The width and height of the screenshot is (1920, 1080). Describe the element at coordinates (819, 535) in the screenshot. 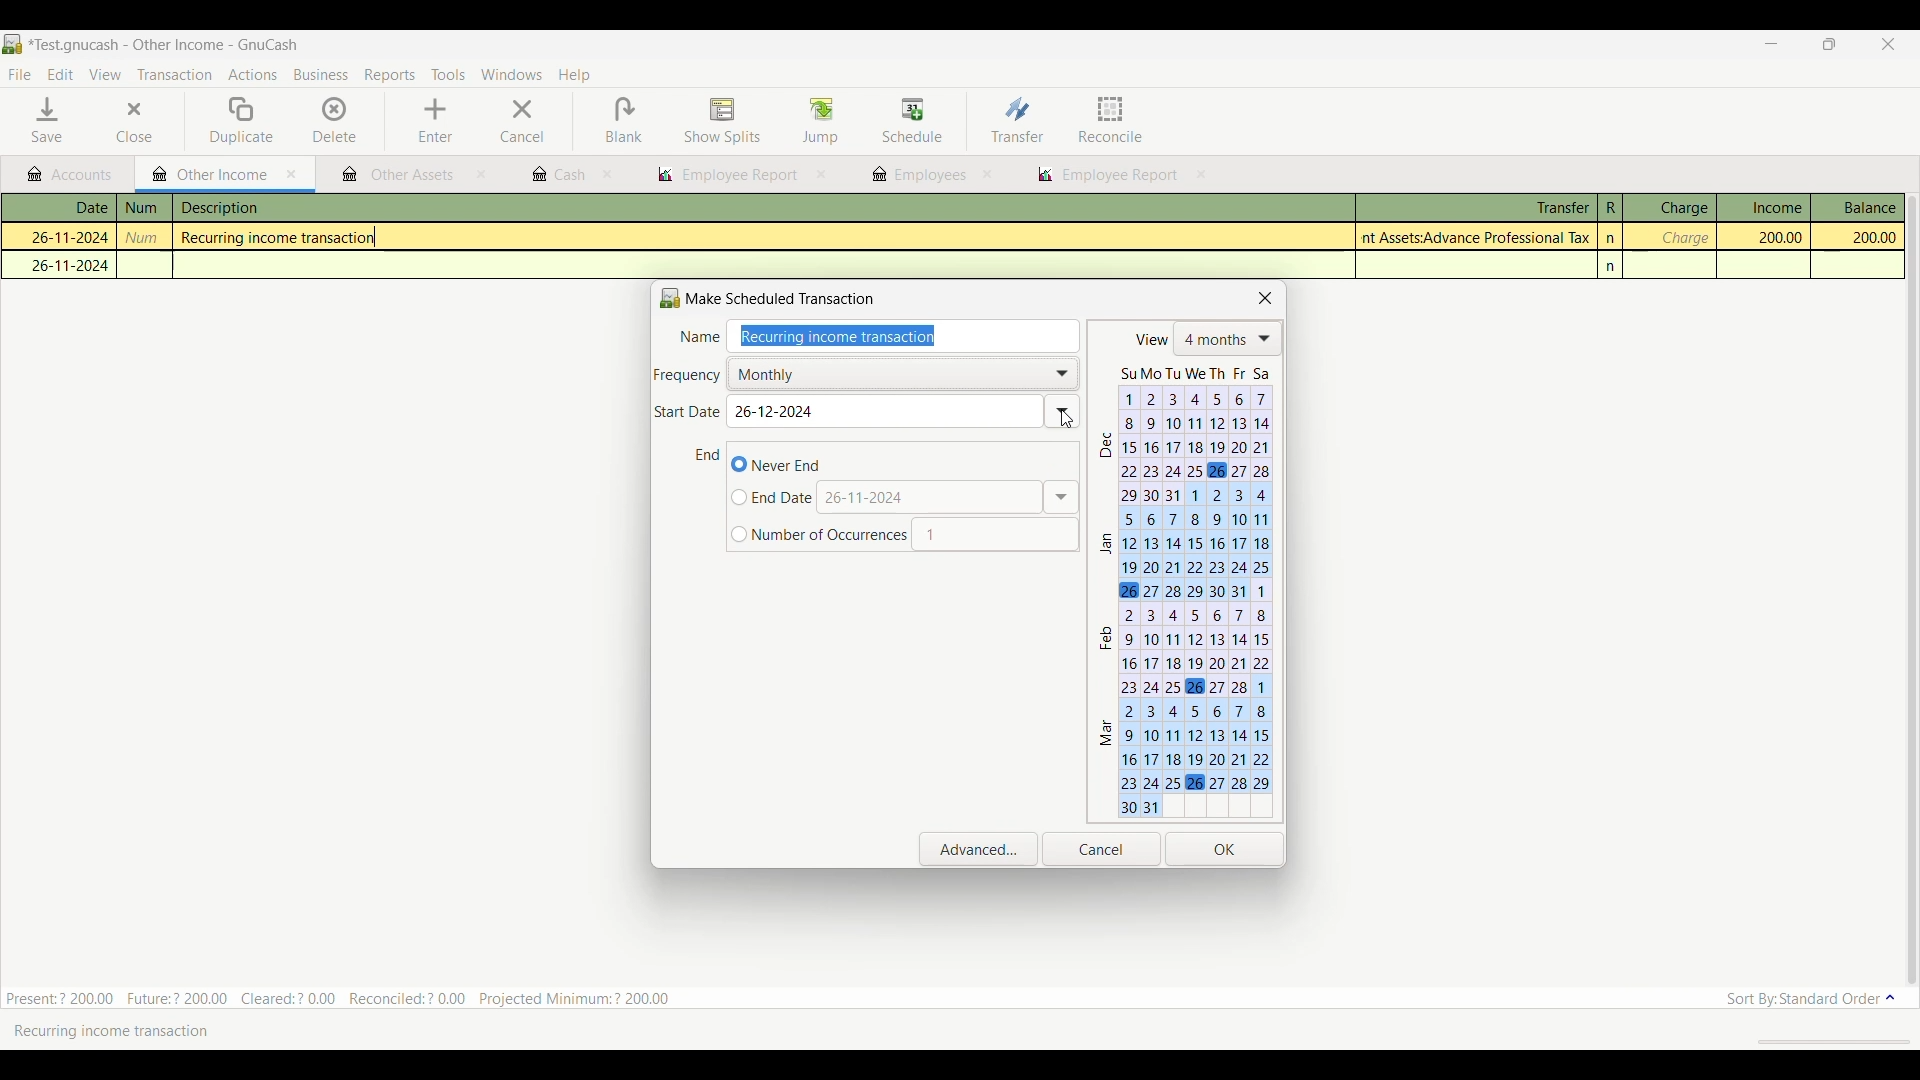

I see `Input number of finite occurrences` at that location.